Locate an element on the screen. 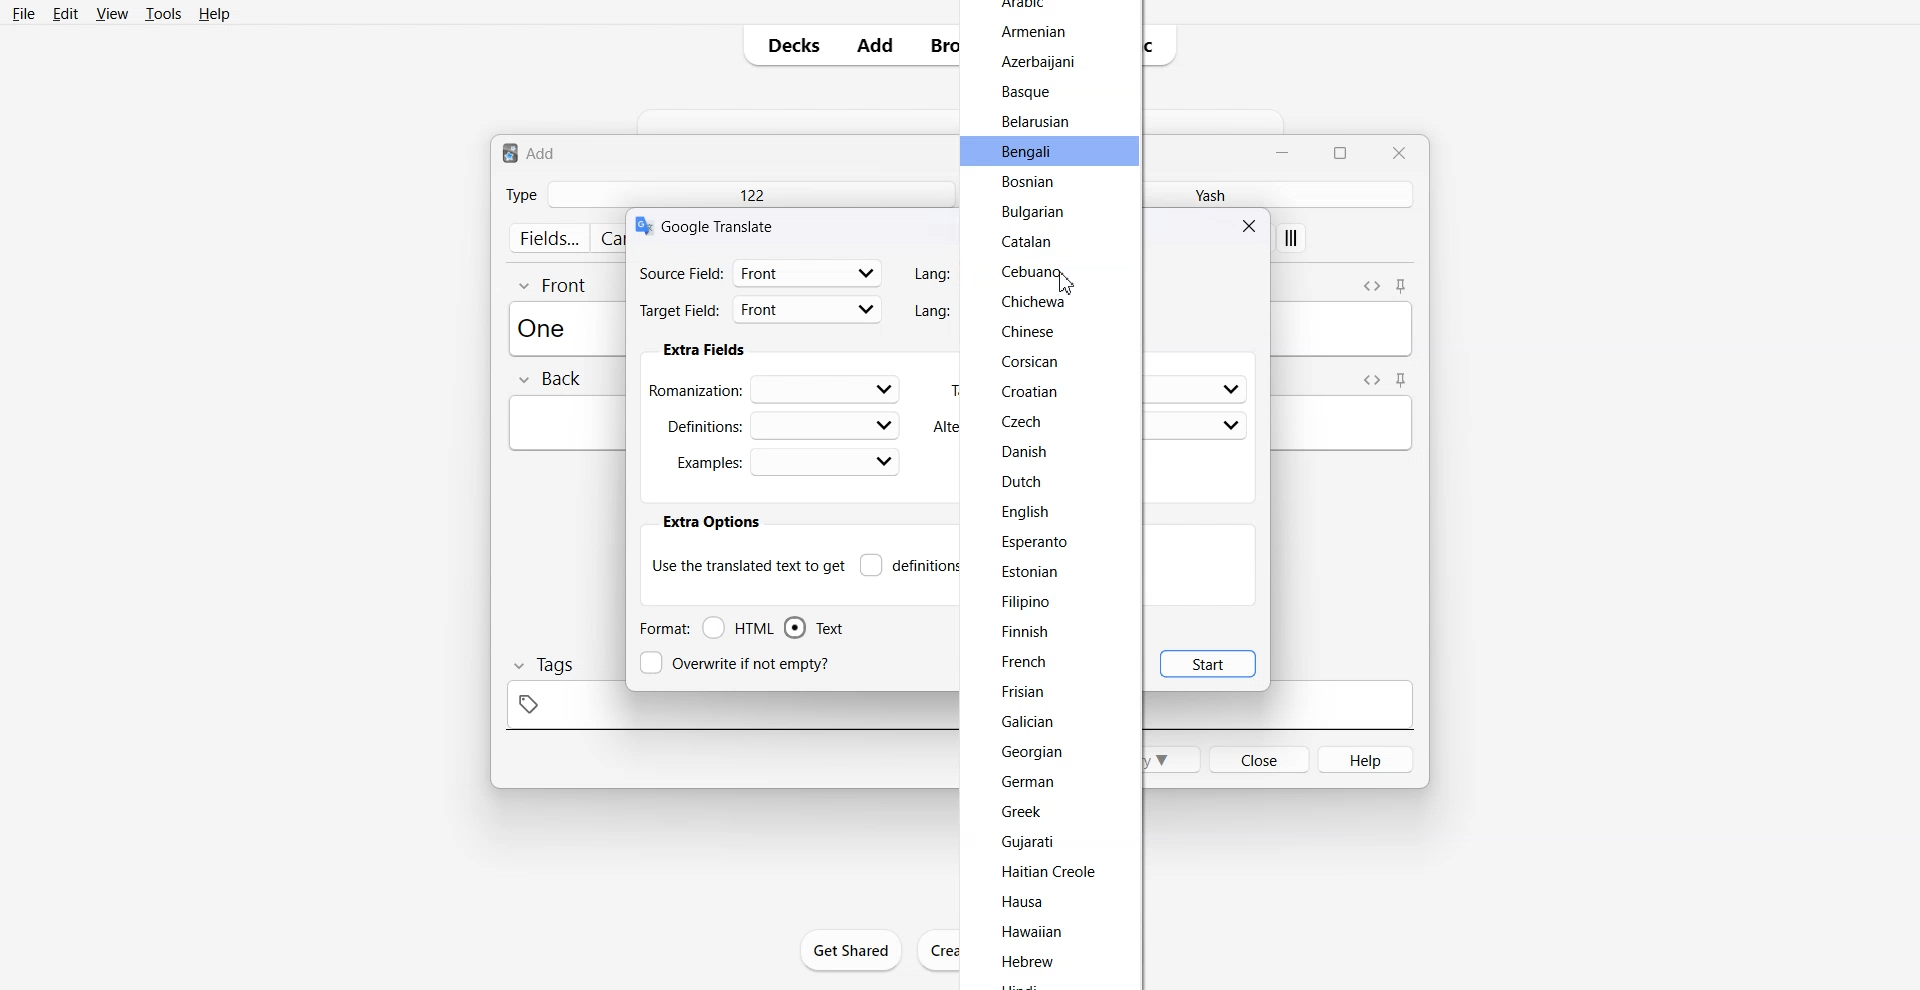  Cebuano is located at coordinates (1029, 270).